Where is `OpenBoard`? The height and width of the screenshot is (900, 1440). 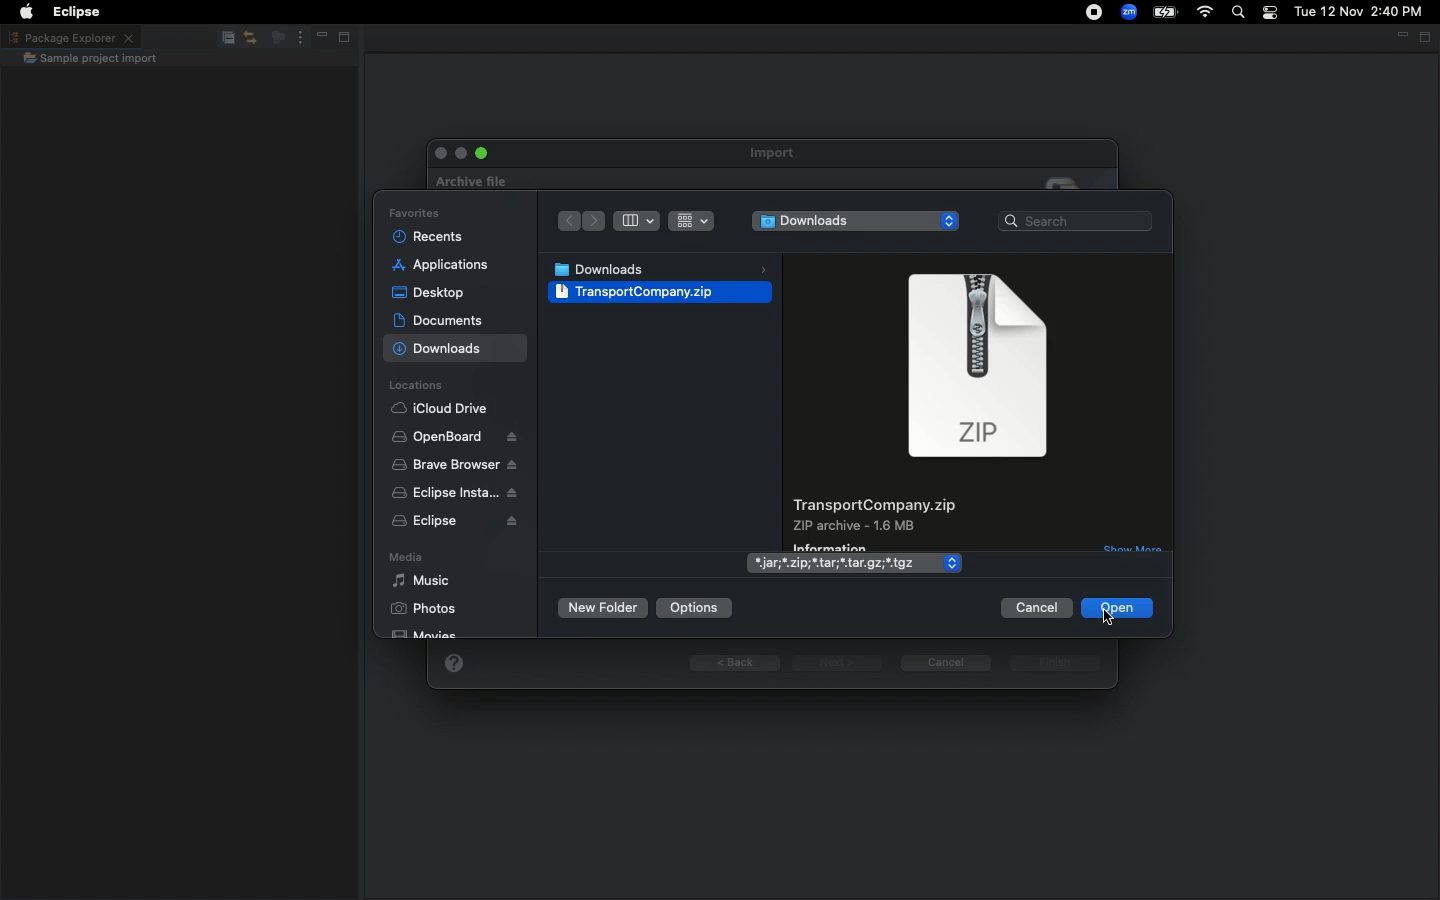 OpenBoard is located at coordinates (454, 437).